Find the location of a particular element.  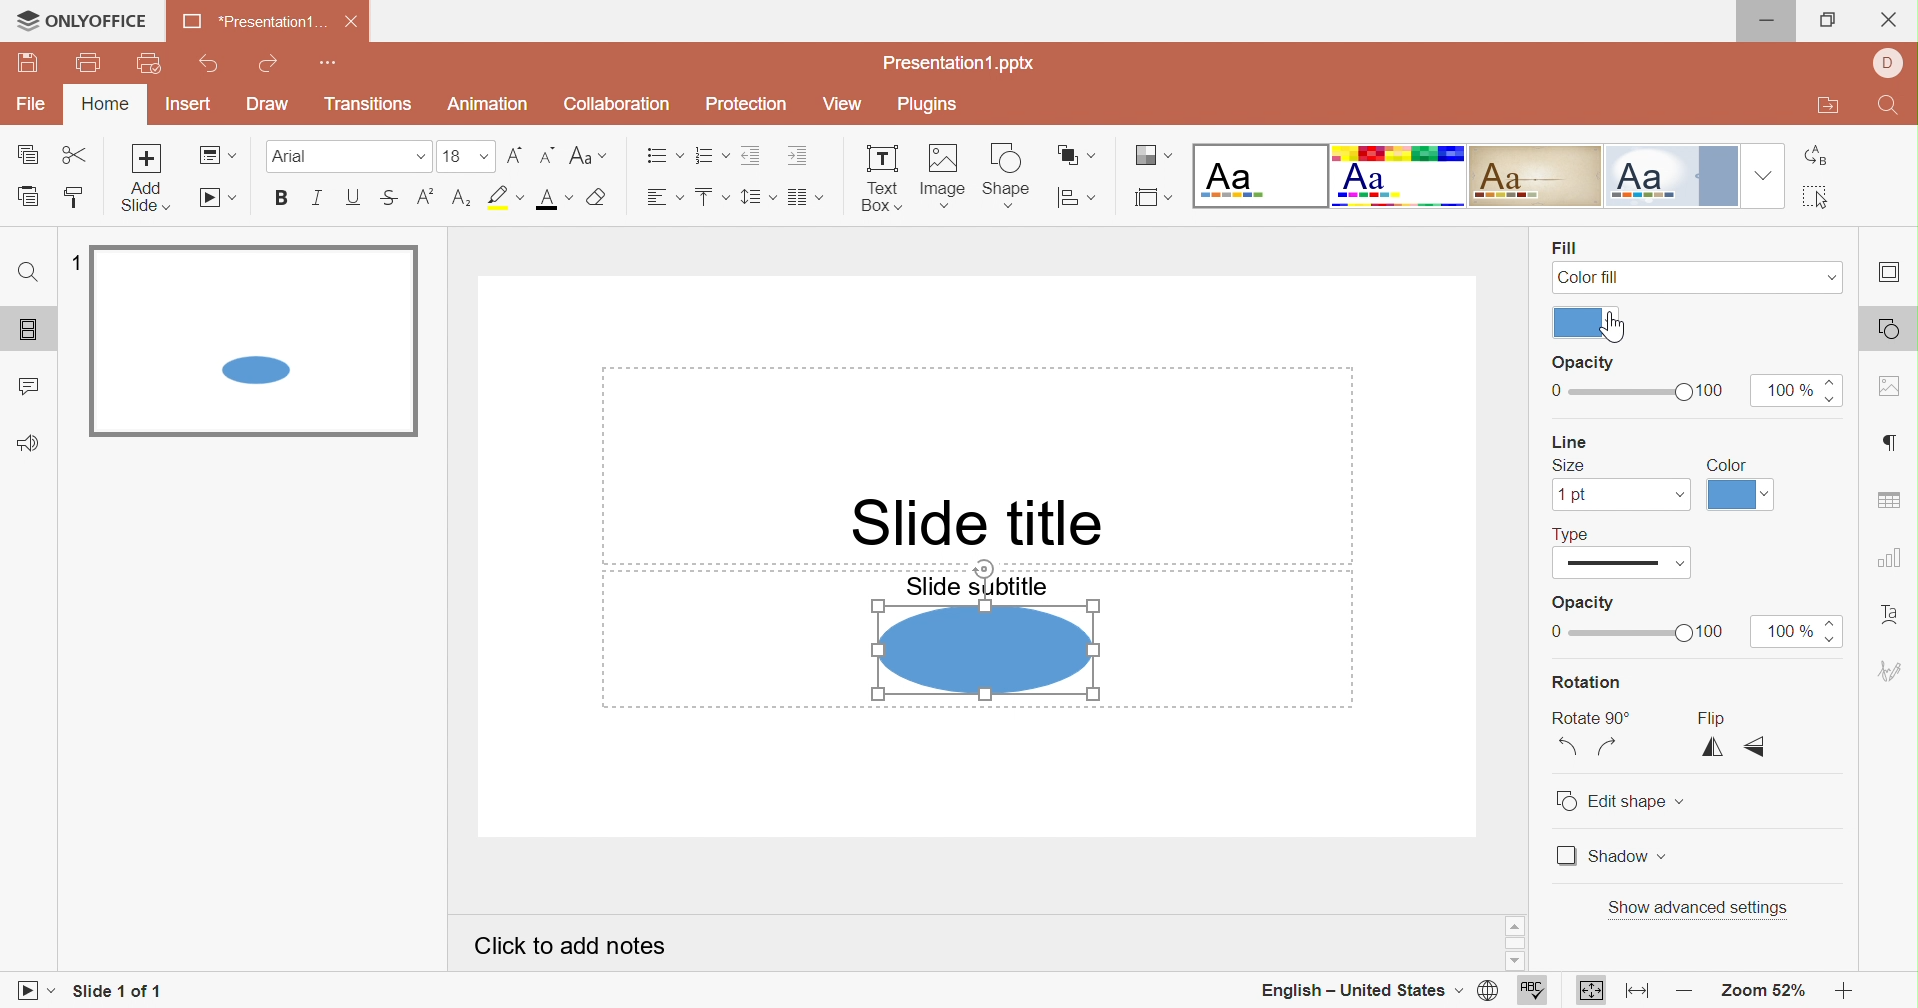

Cursor is located at coordinates (1629, 331).